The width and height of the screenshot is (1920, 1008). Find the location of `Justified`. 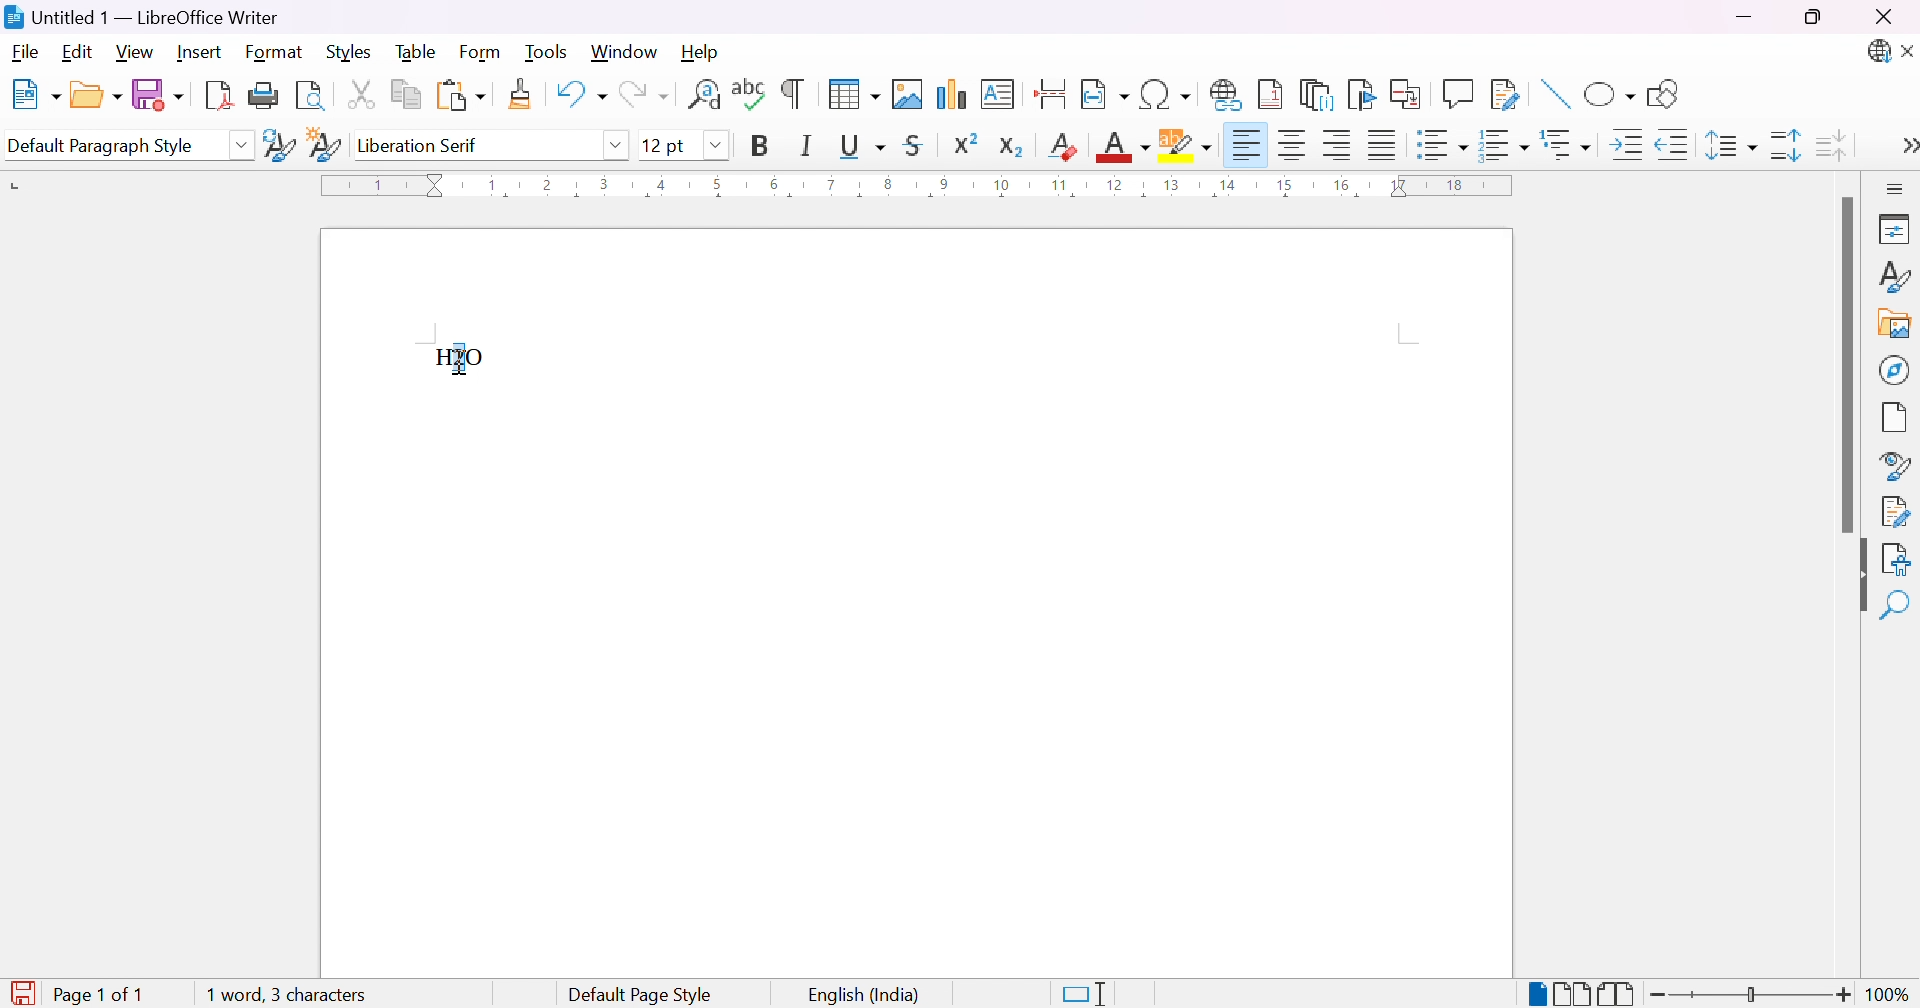

Justified is located at coordinates (1383, 143).